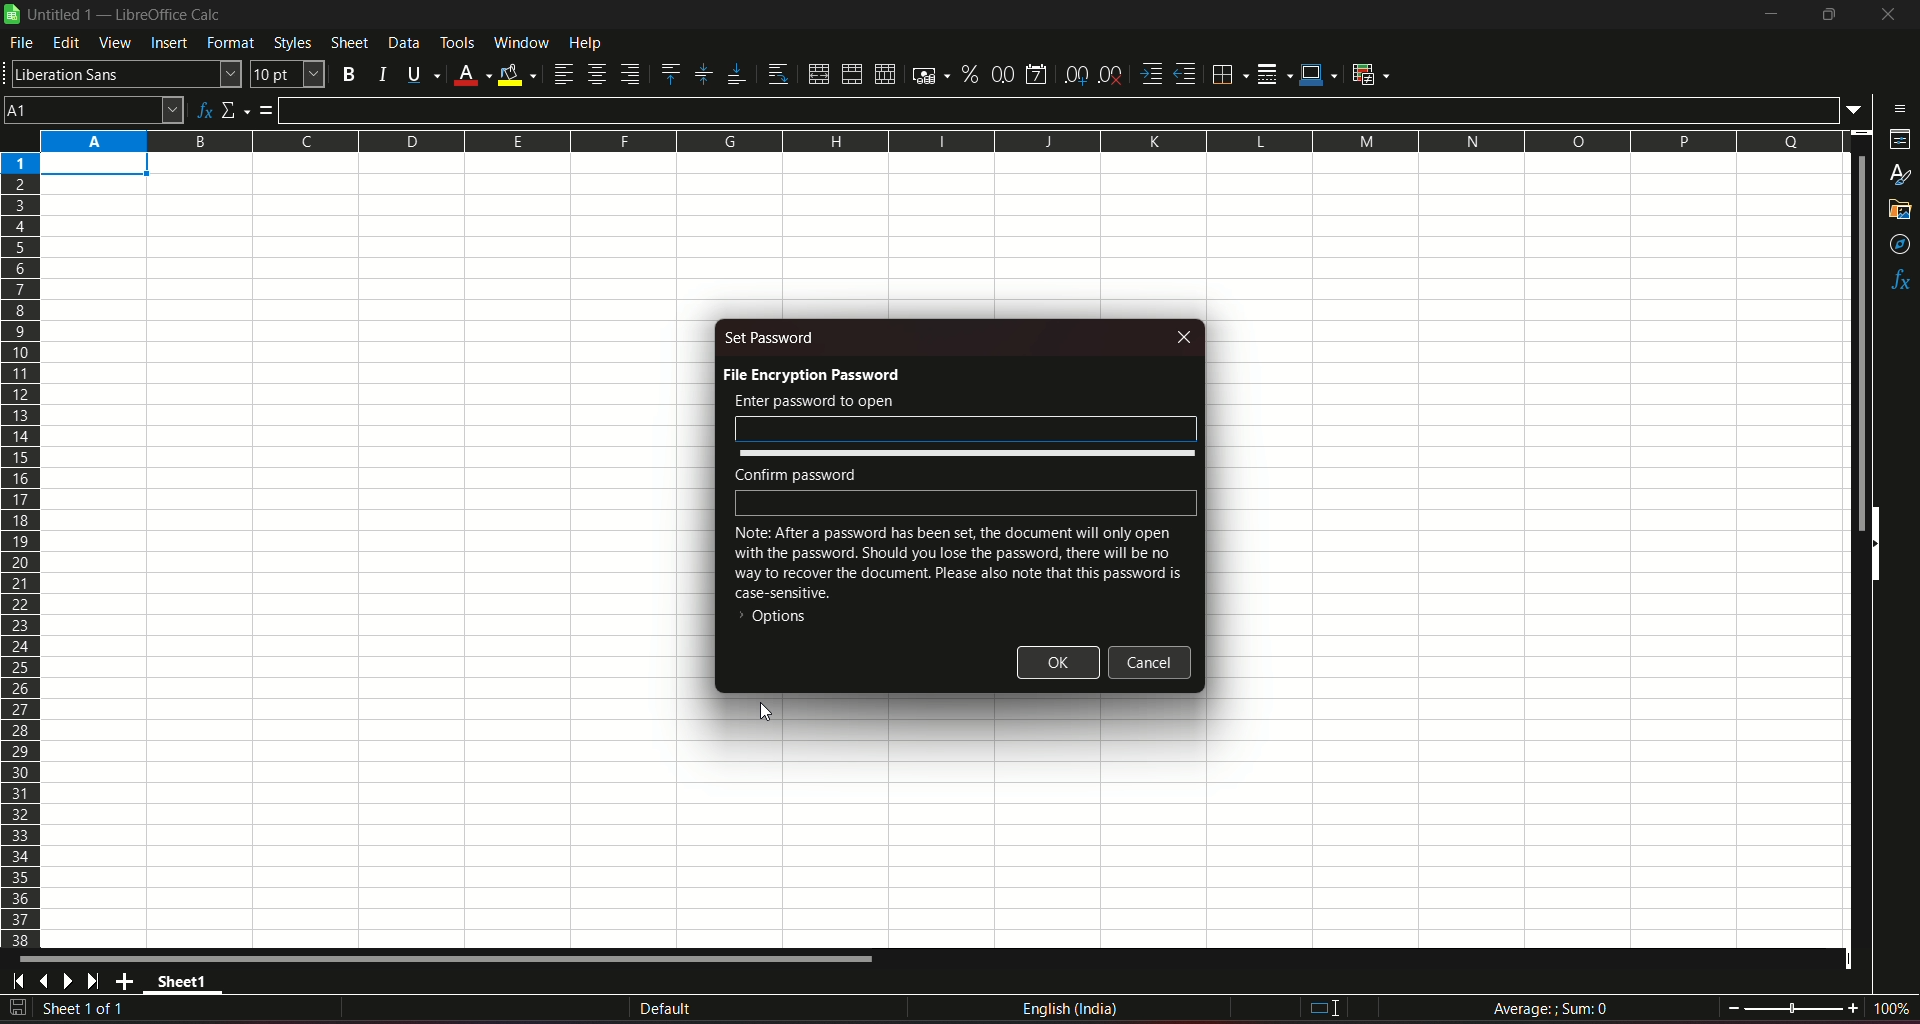 This screenshot has width=1920, height=1024. Describe the element at coordinates (12, 16) in the screenshot. I see `libreoffice calc logo` at that location.